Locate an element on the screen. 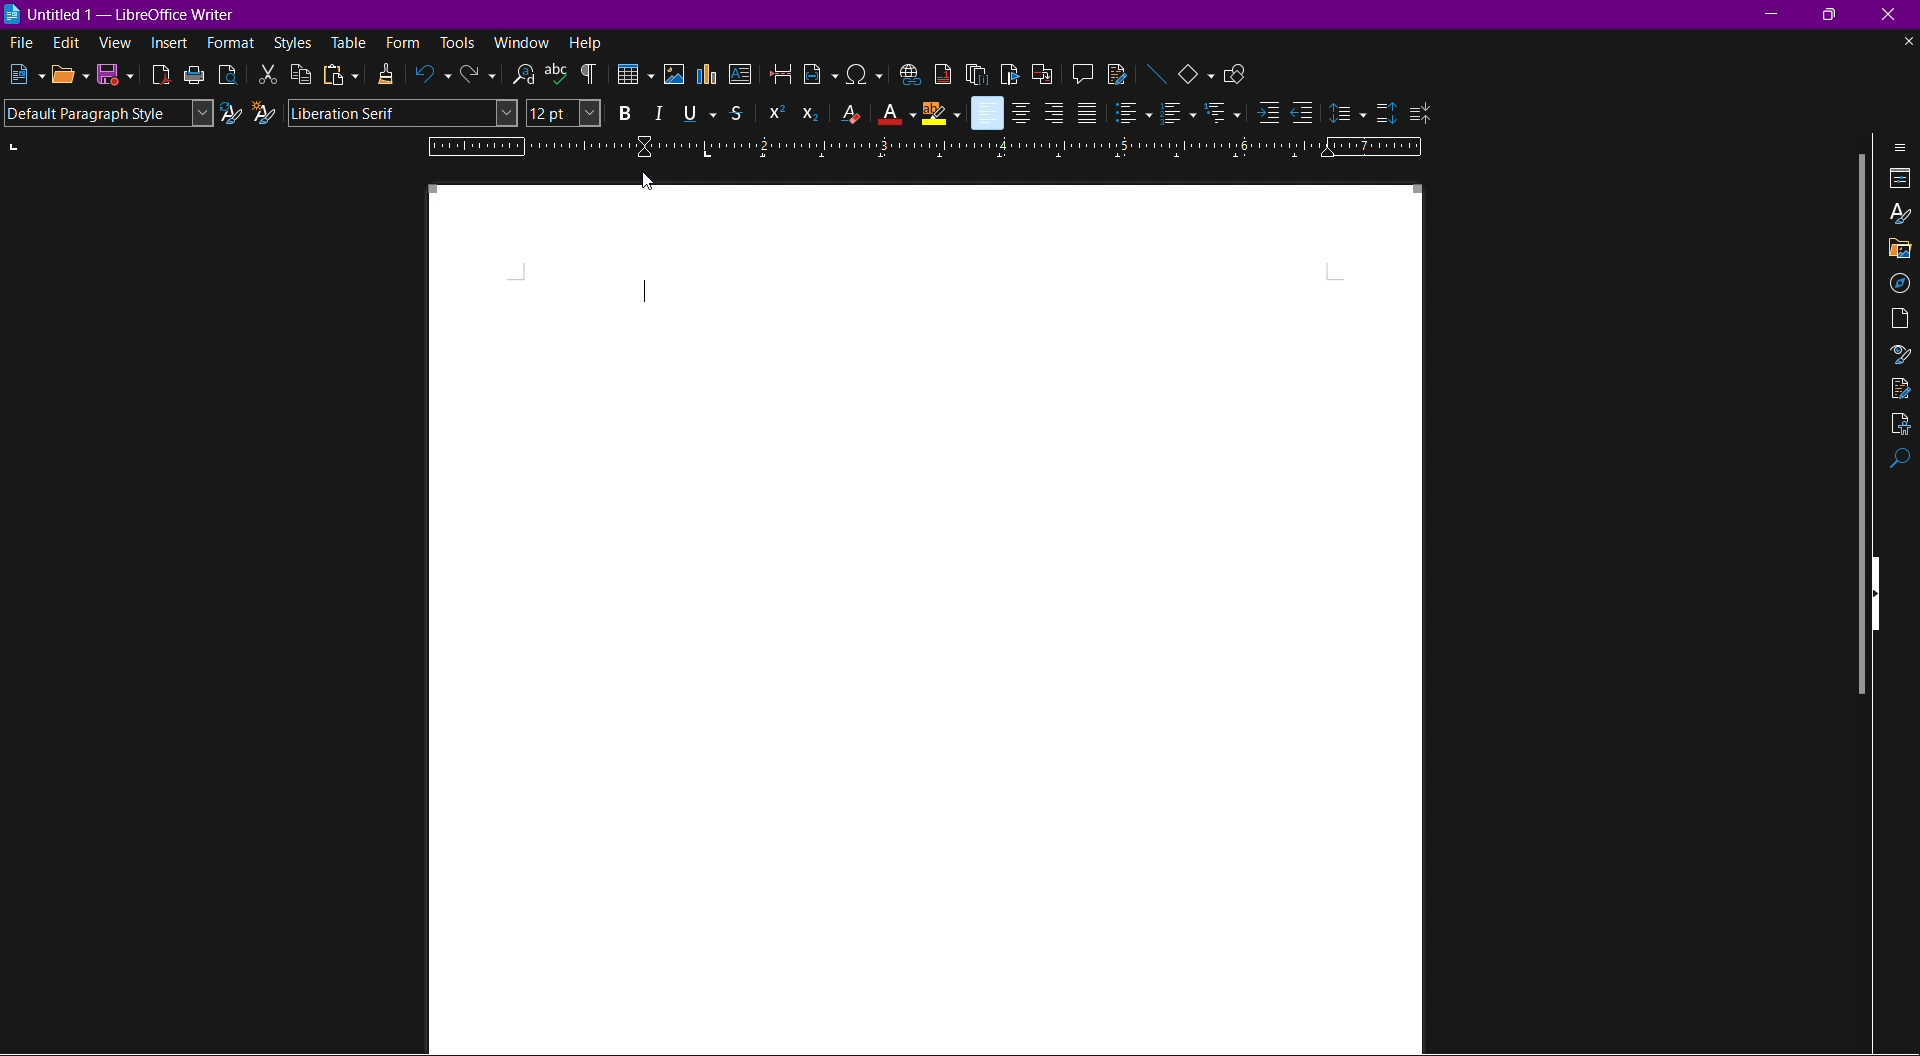  text cursor is located at coordinates (644, 290).